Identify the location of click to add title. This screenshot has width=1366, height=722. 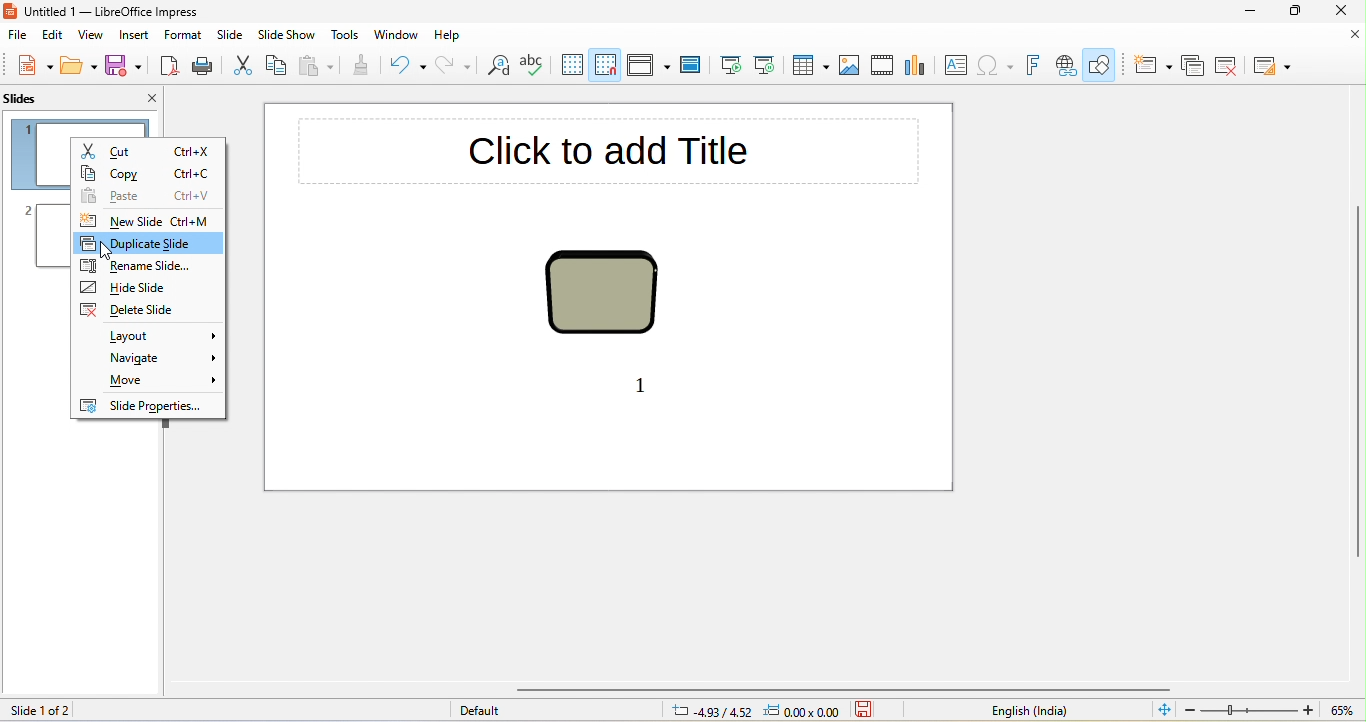
(612, 151).